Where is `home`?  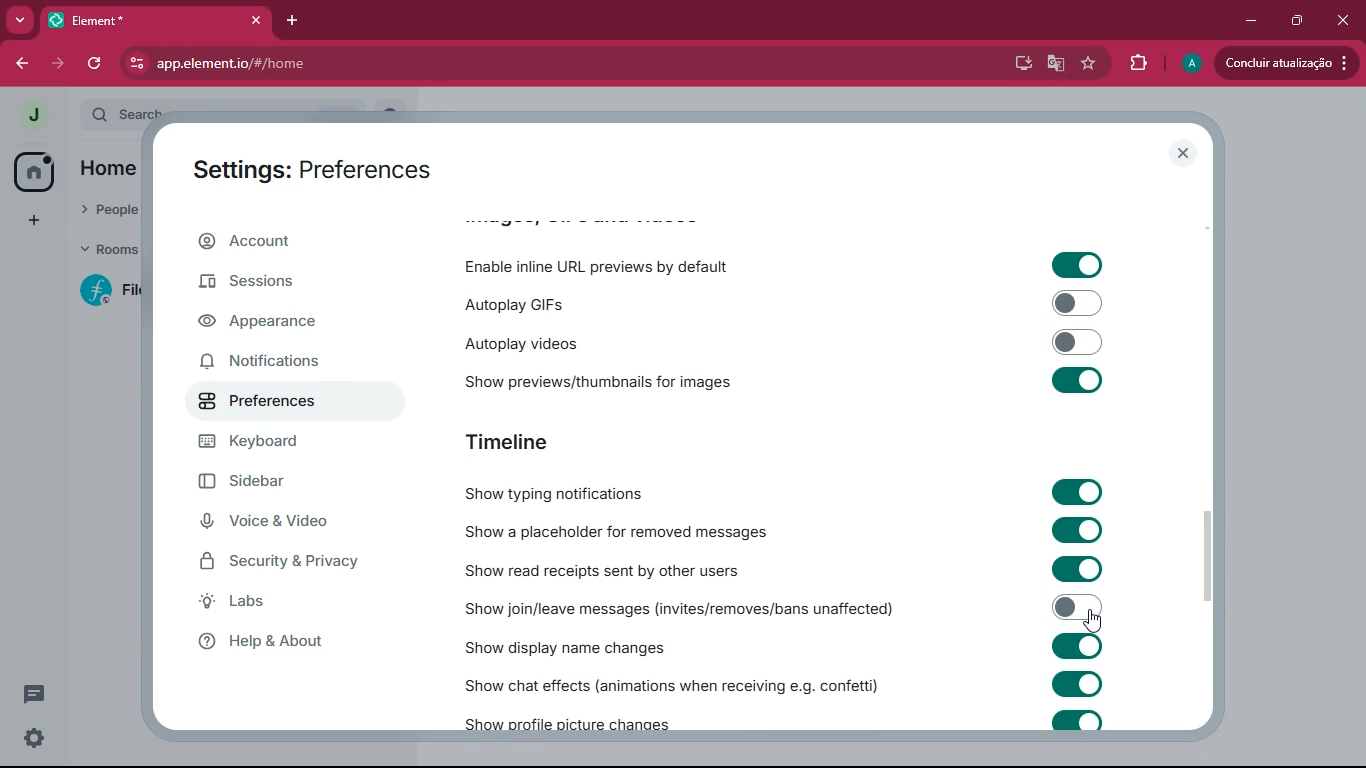 home is located at coordinates (34, 171).